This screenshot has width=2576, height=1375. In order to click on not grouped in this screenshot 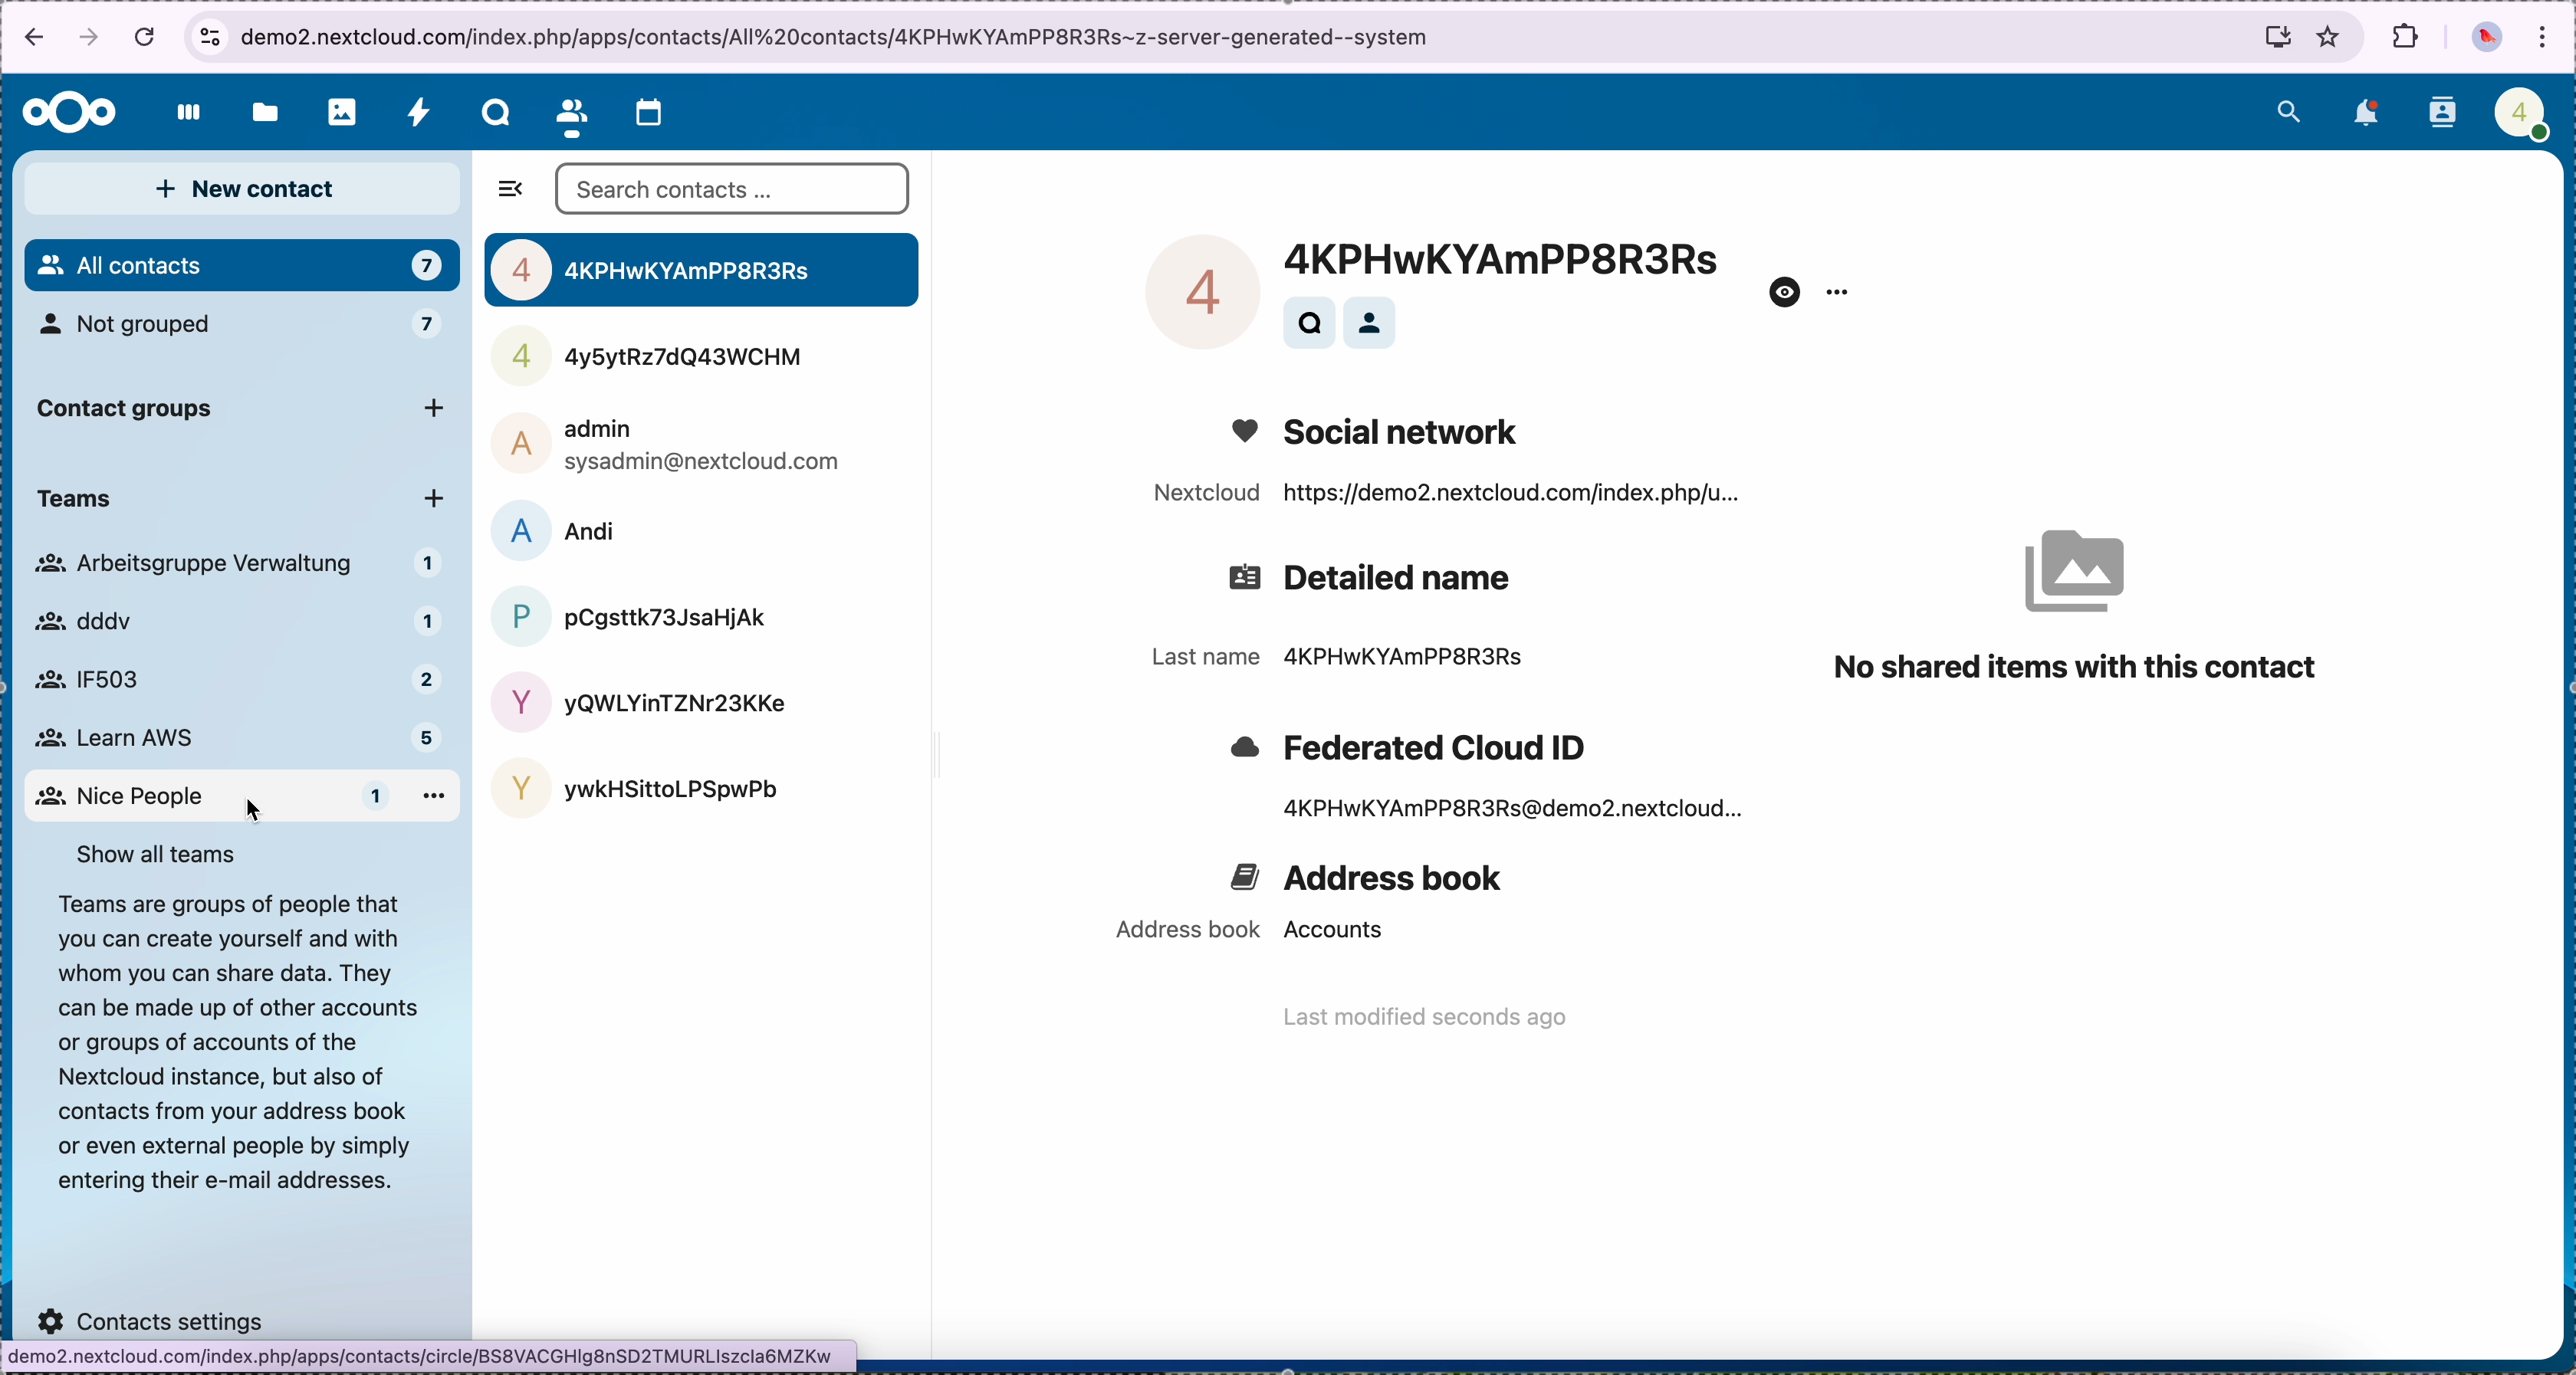, I will do `click(245, 328)`.